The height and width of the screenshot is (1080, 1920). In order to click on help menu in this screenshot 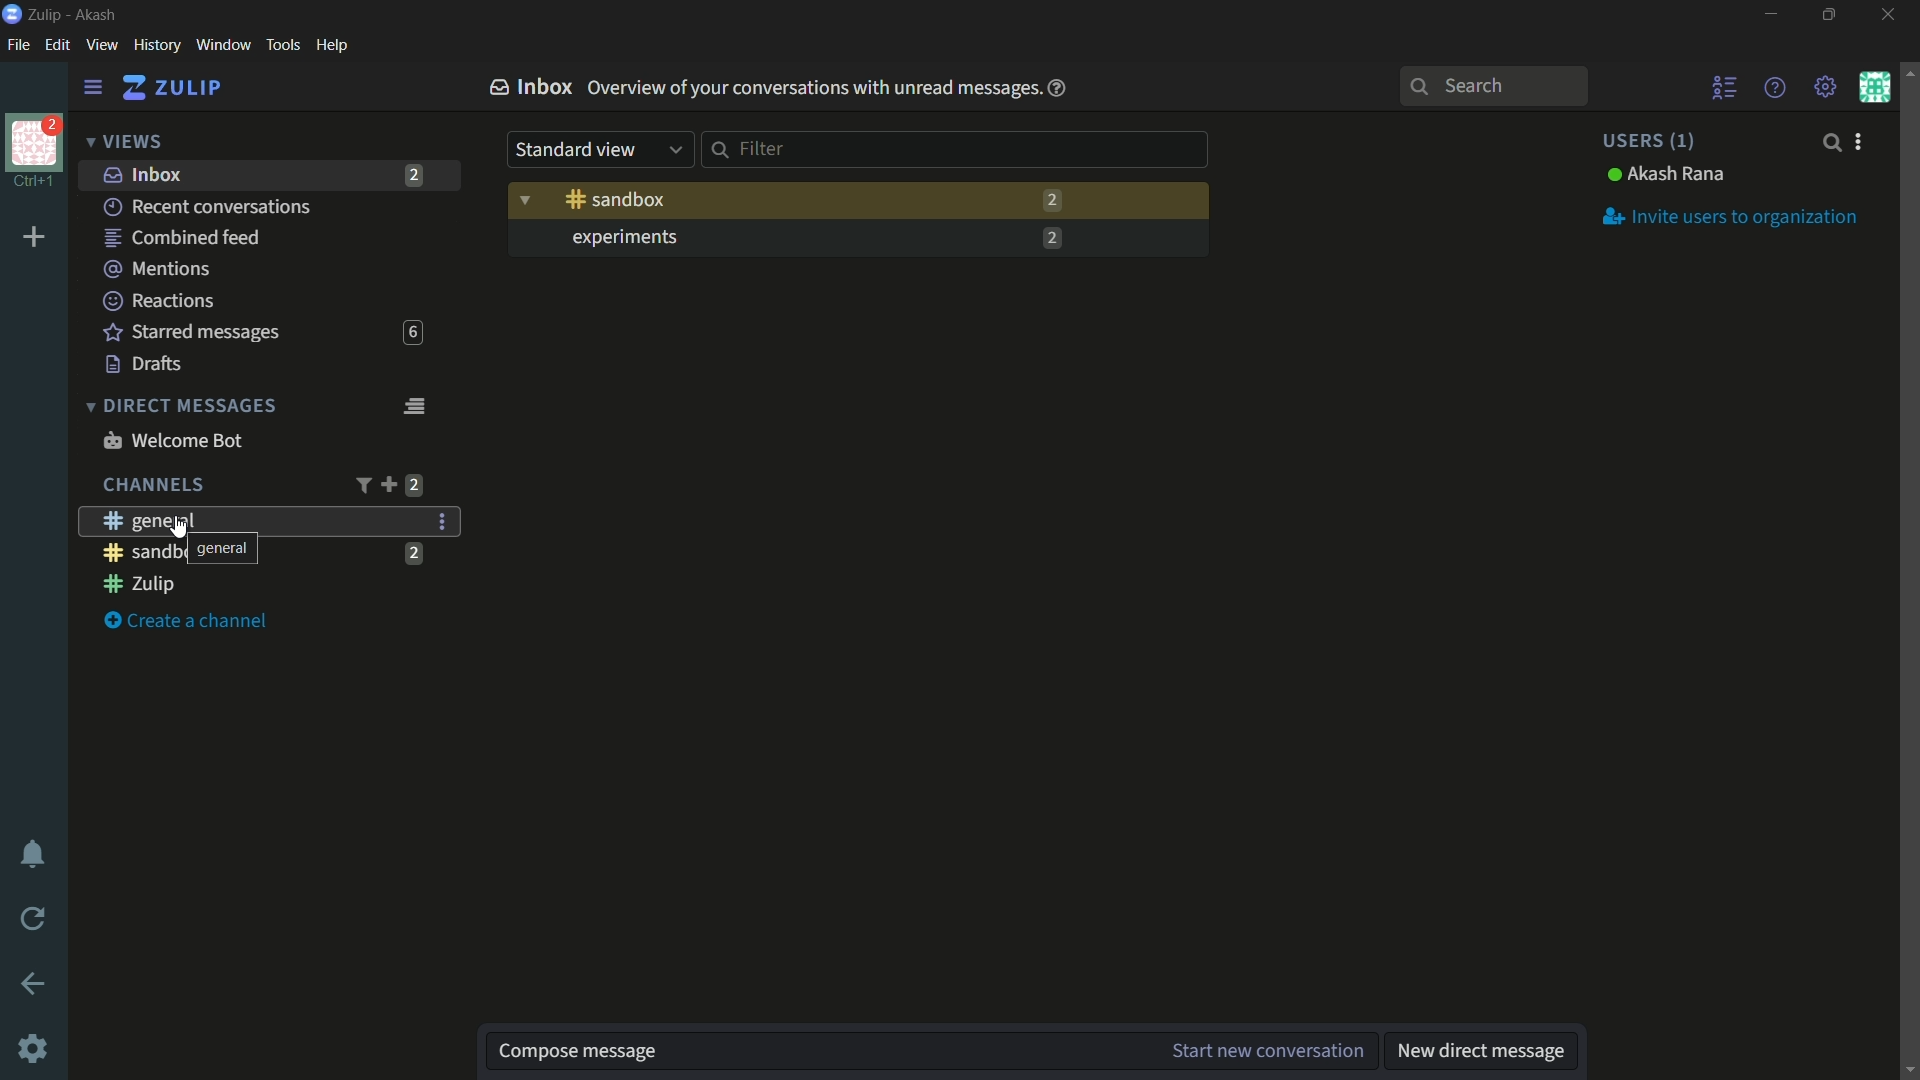, I will do `click(1773, 87)`.